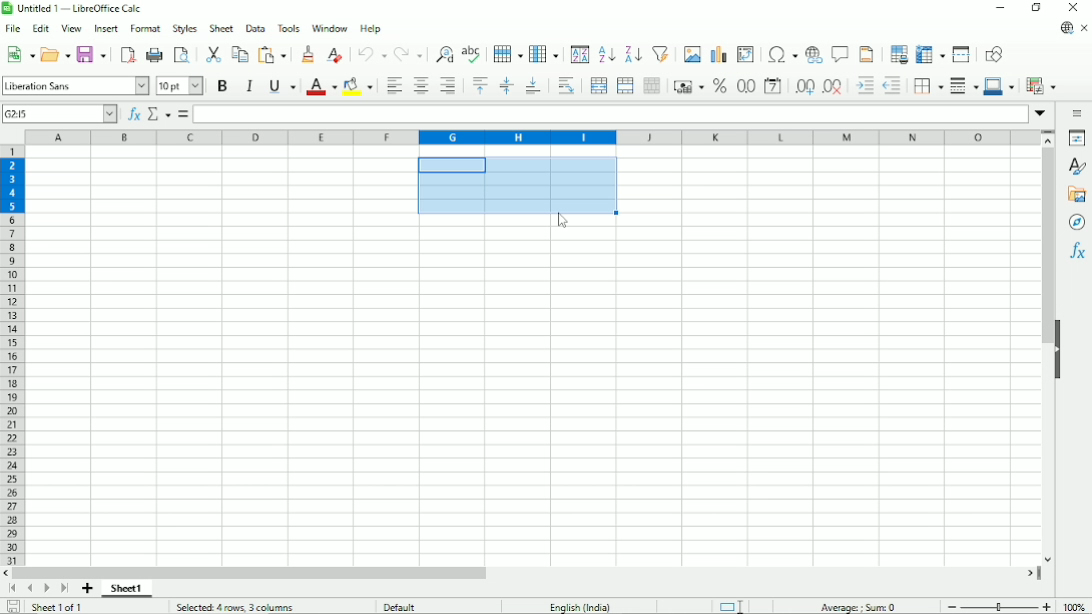  What do you see at coordinates (59, 607) in the screenshot?
I see `Sheet 1 of 1` at bounding box center [59, 607].